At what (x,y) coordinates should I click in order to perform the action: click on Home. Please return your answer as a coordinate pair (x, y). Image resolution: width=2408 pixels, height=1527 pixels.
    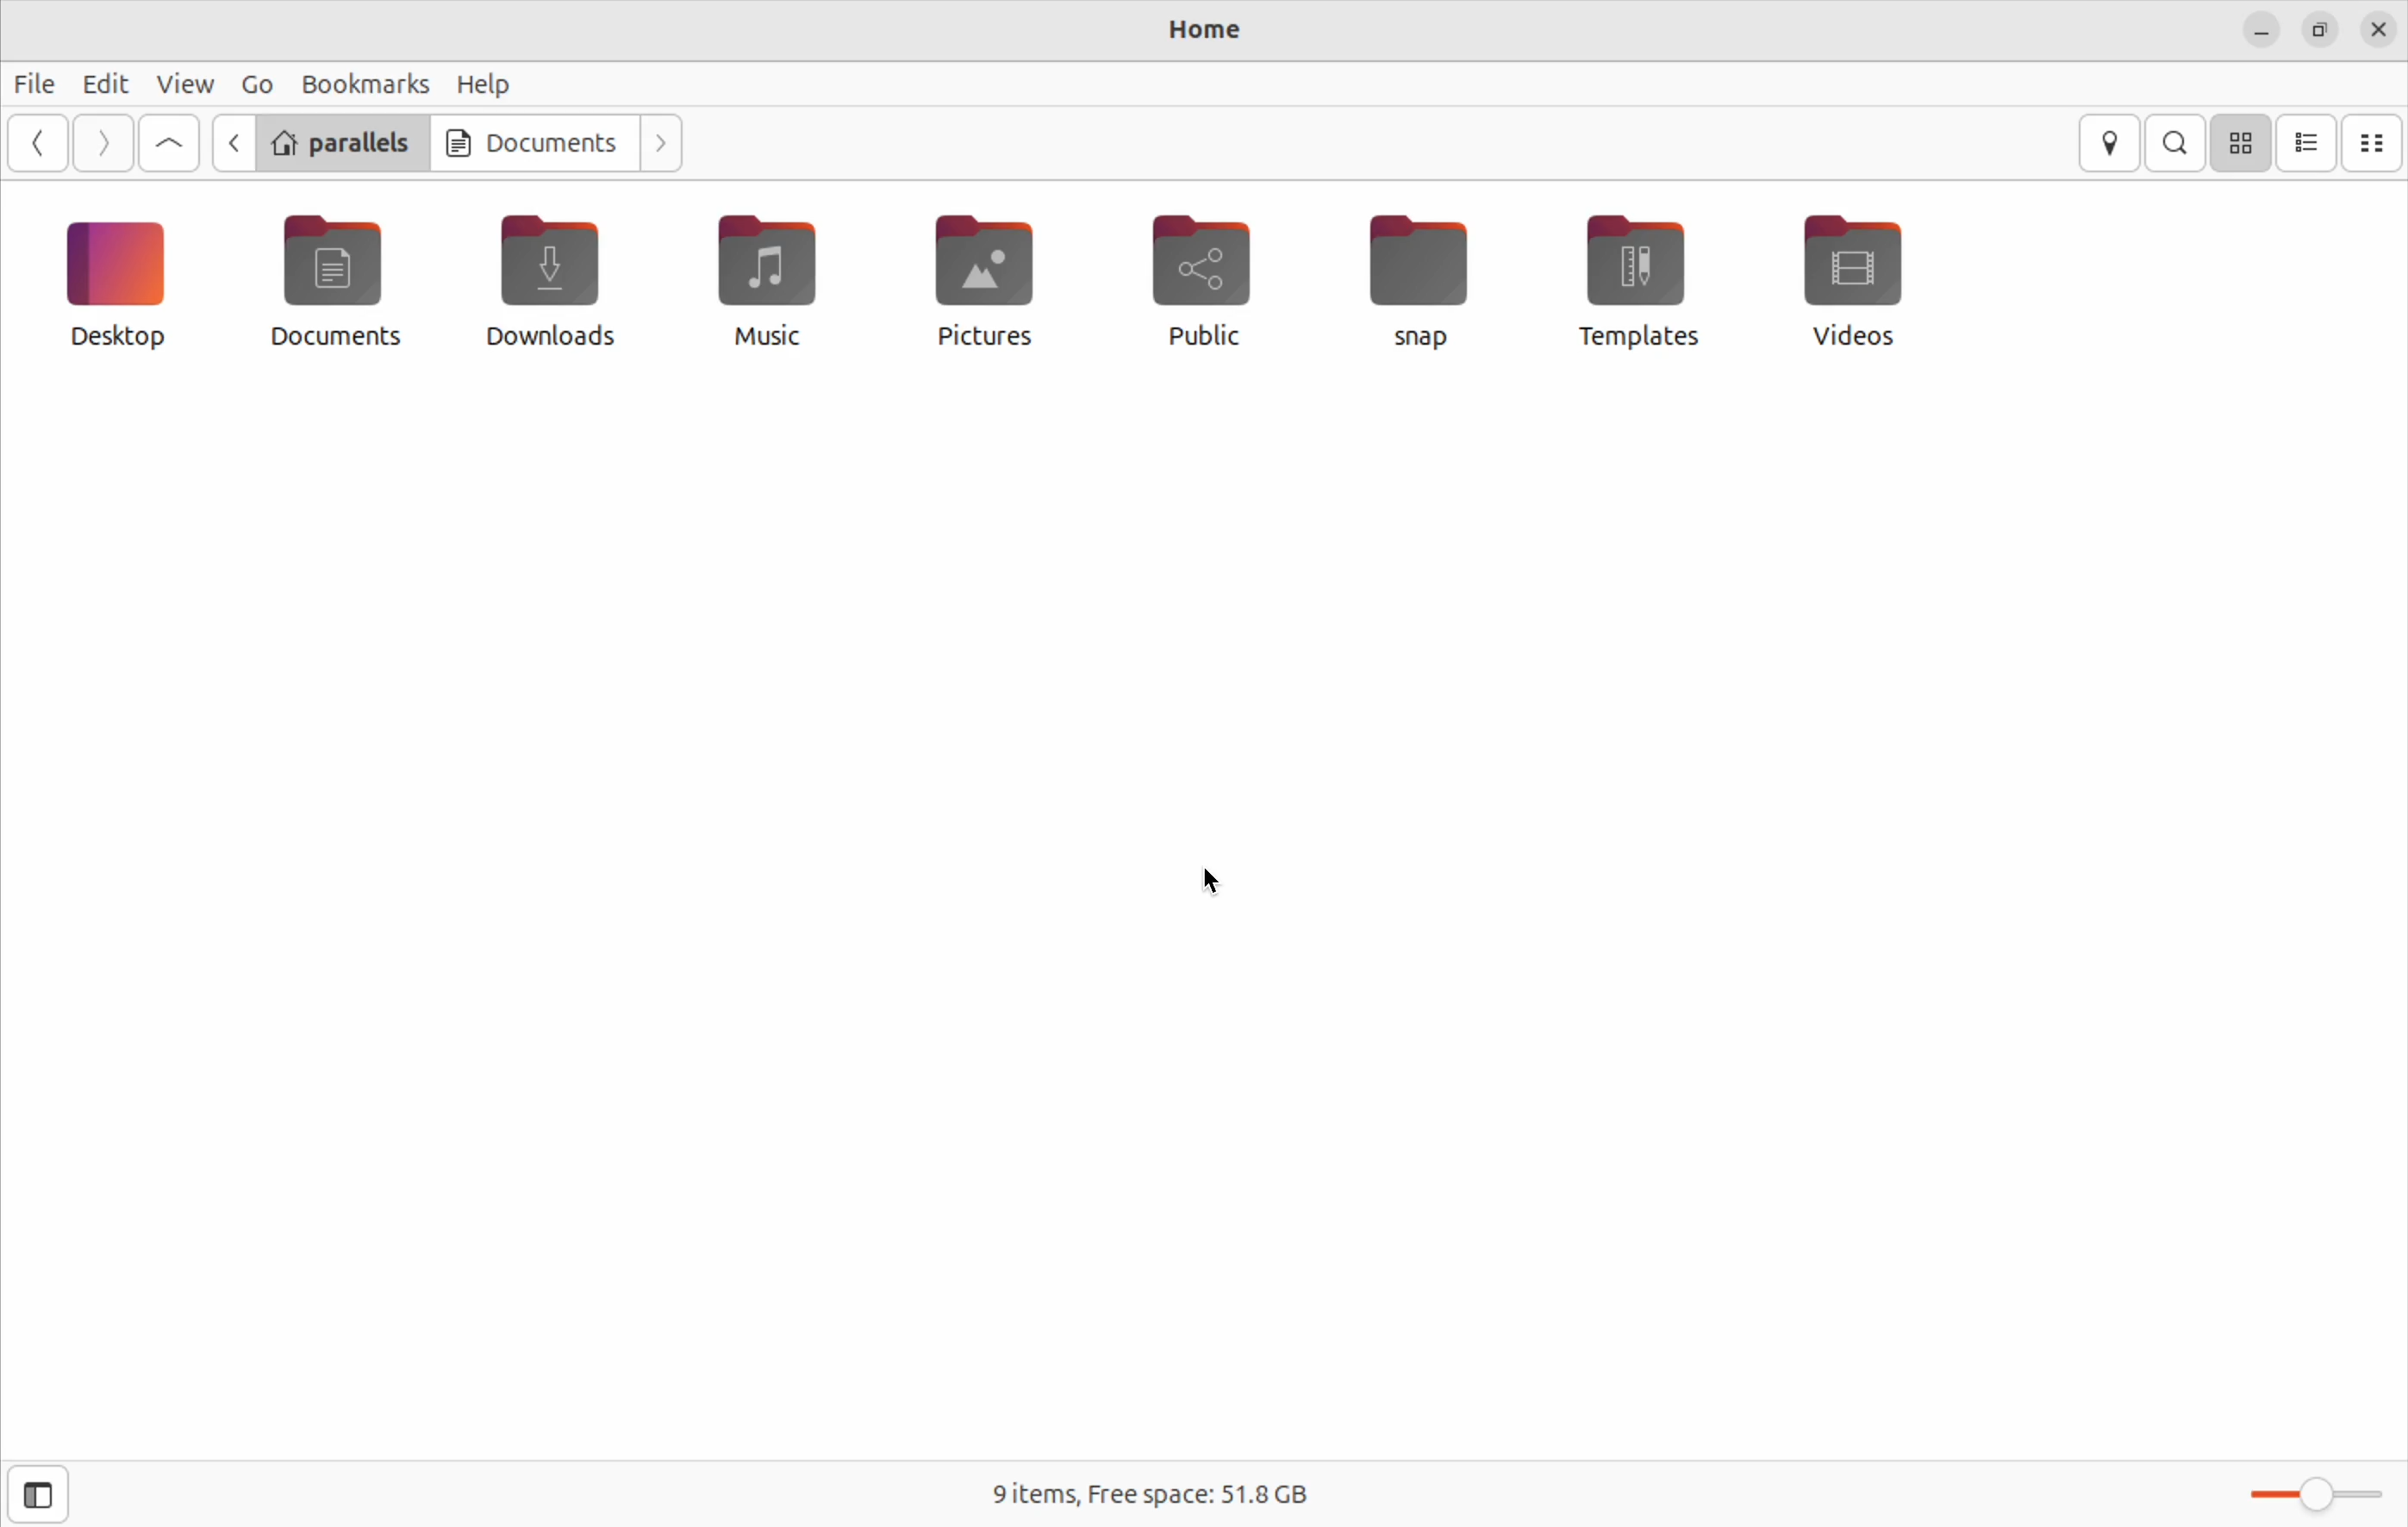
    Looking at the image, I should click on (1211, 32).